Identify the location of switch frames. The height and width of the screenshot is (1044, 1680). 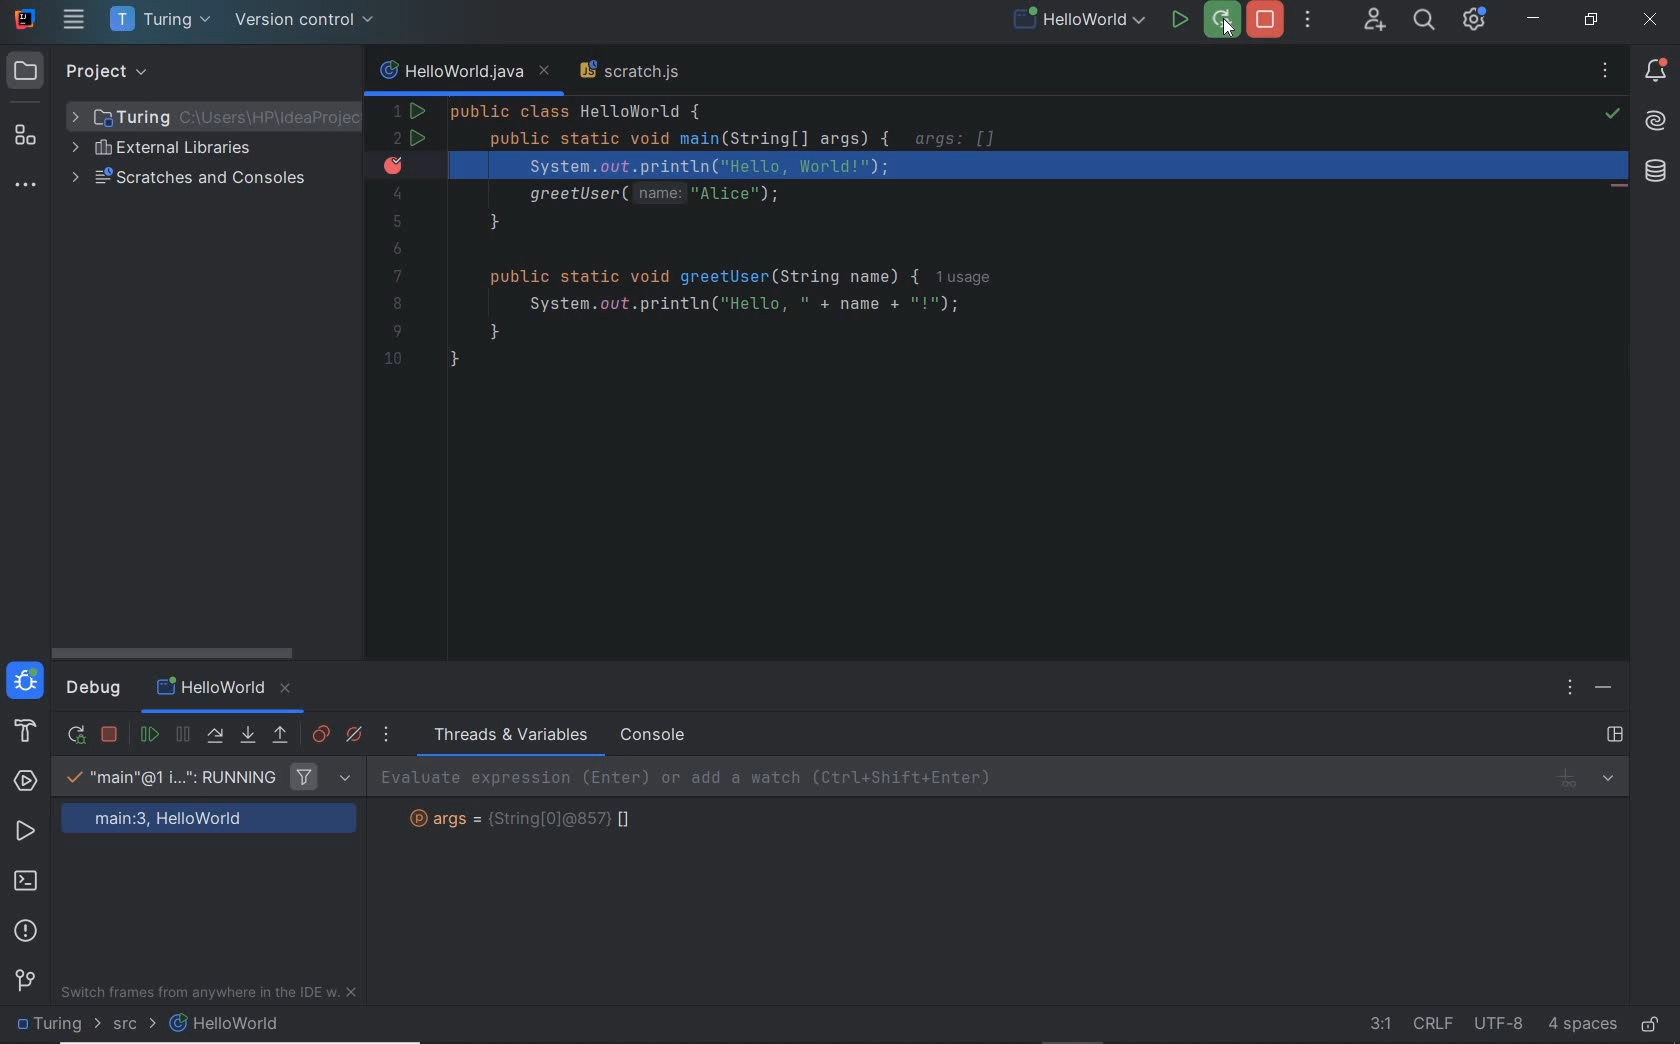
(212, 996).